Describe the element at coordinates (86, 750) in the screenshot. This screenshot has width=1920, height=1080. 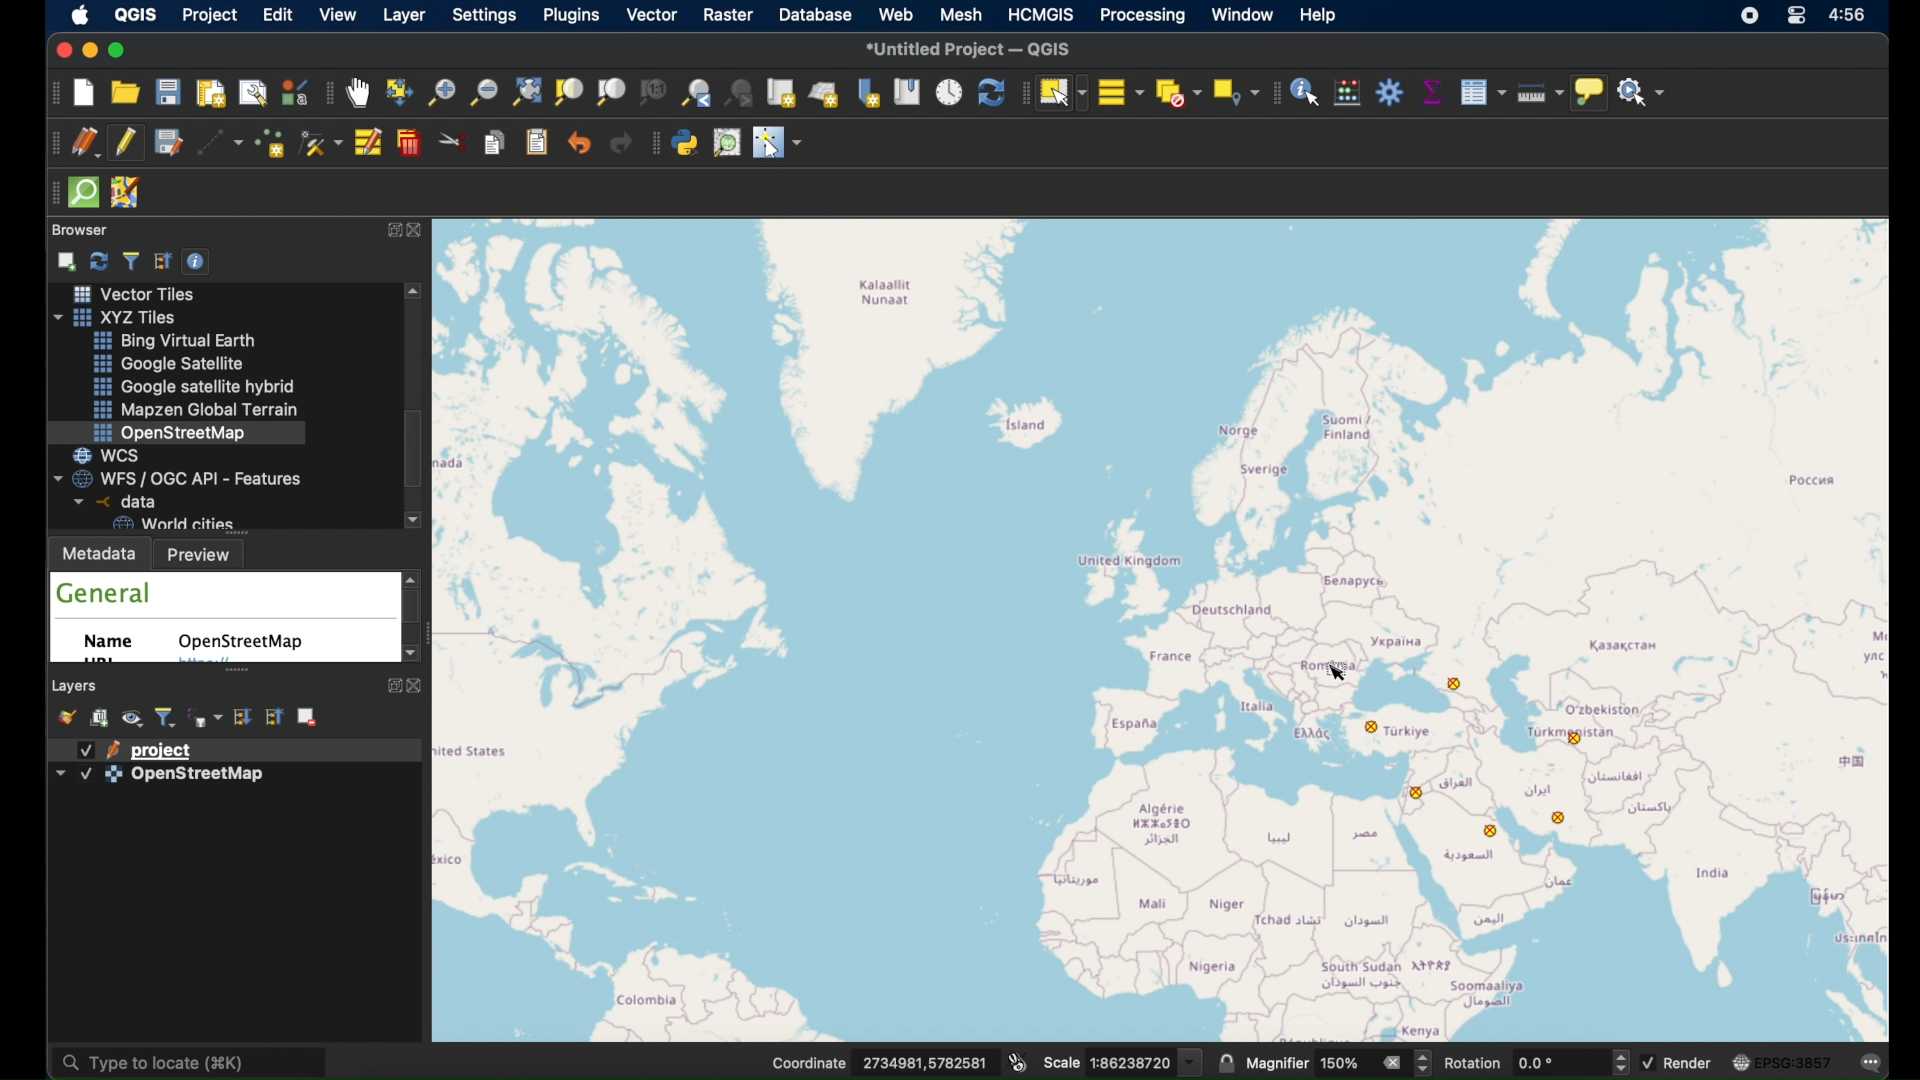
I see `checkbox` at that location.